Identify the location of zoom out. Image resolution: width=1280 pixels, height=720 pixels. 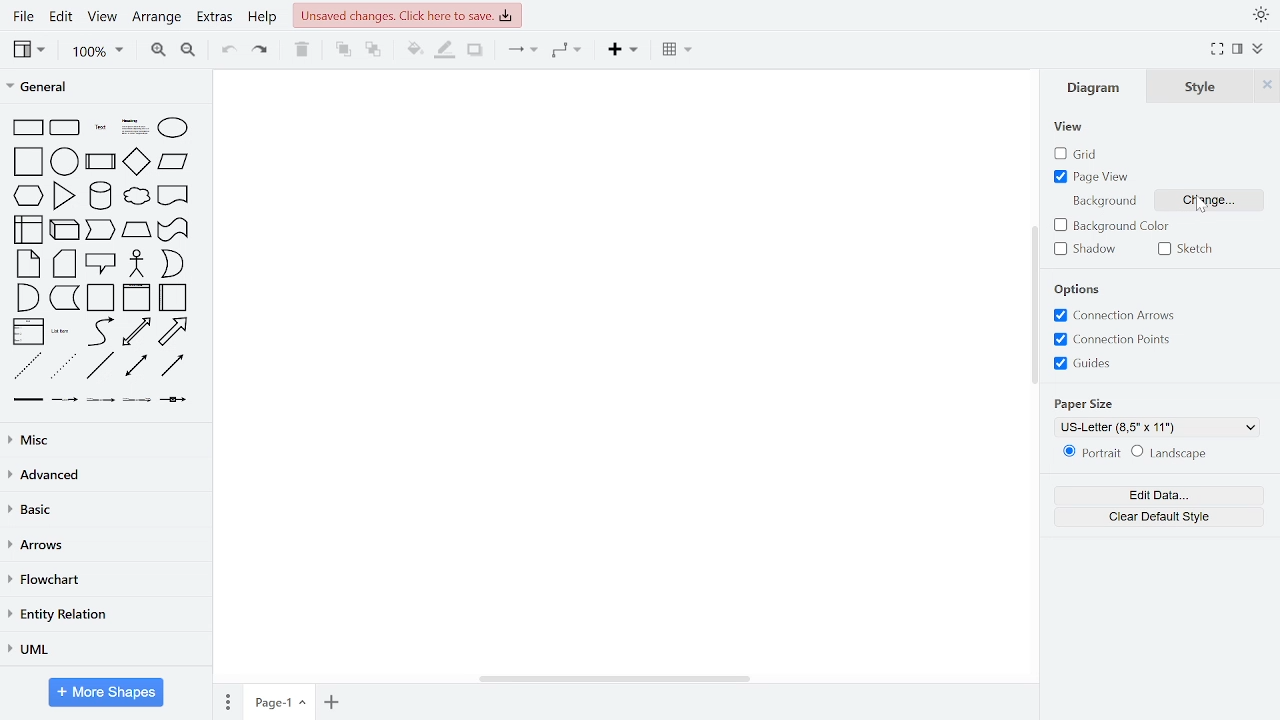
(190, 51).